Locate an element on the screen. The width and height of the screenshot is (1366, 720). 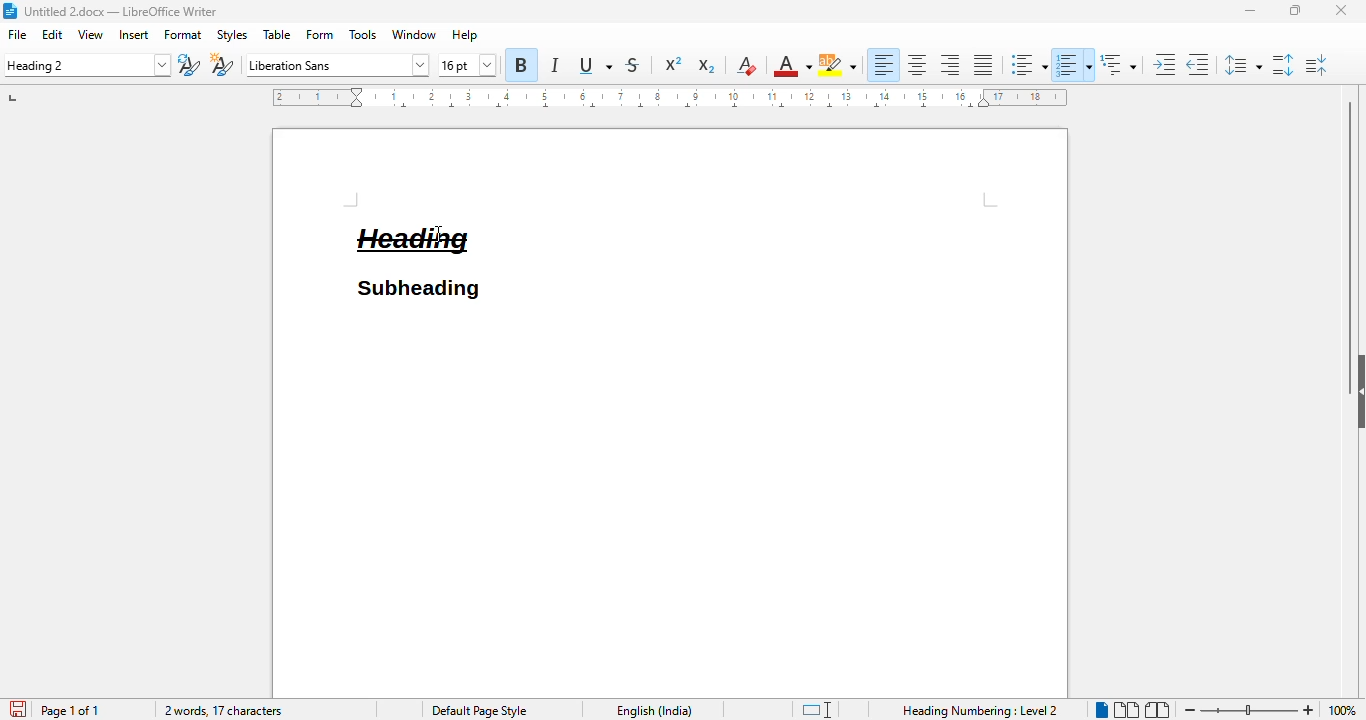
update selected style is located at coordinates (189, 65).